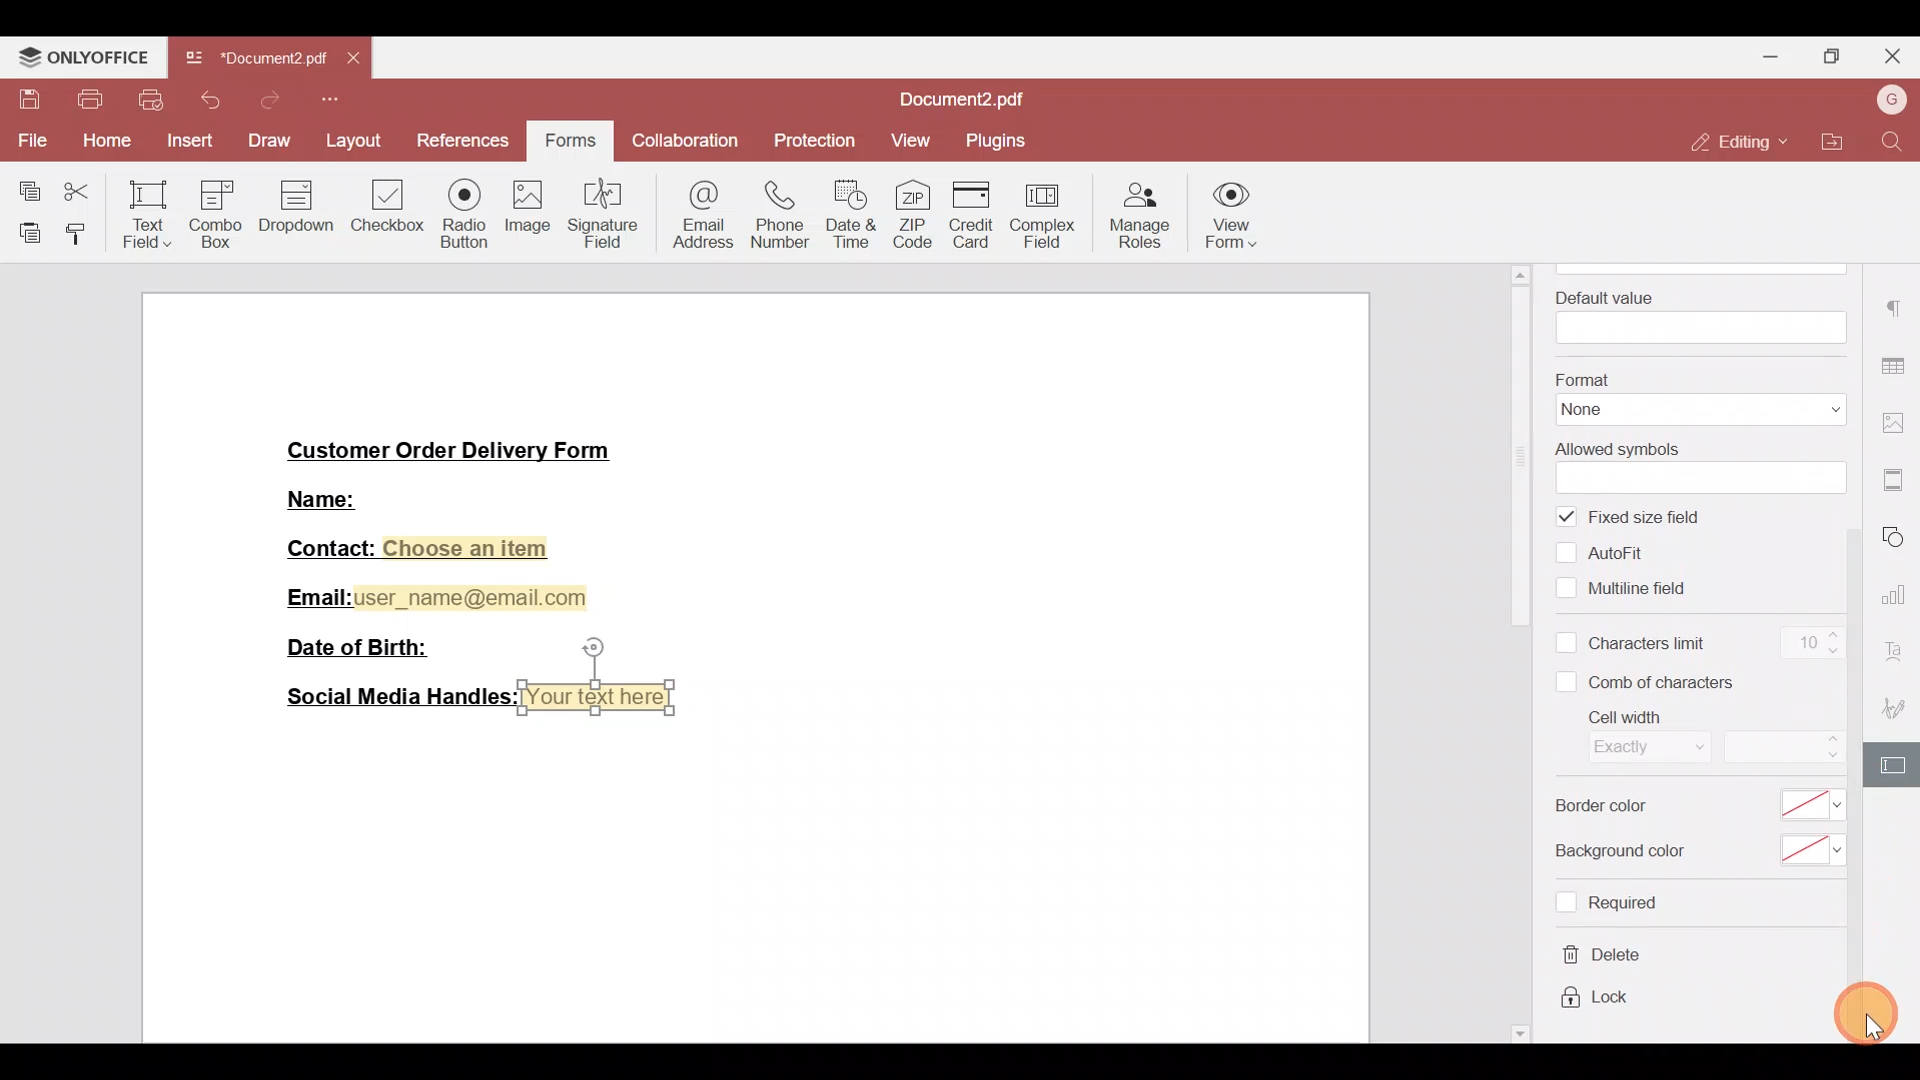 This screenshot has width=1920, height=1080. Describe the element at coordinates (22, 233) in the screenshot. I see `Paste` at that location.